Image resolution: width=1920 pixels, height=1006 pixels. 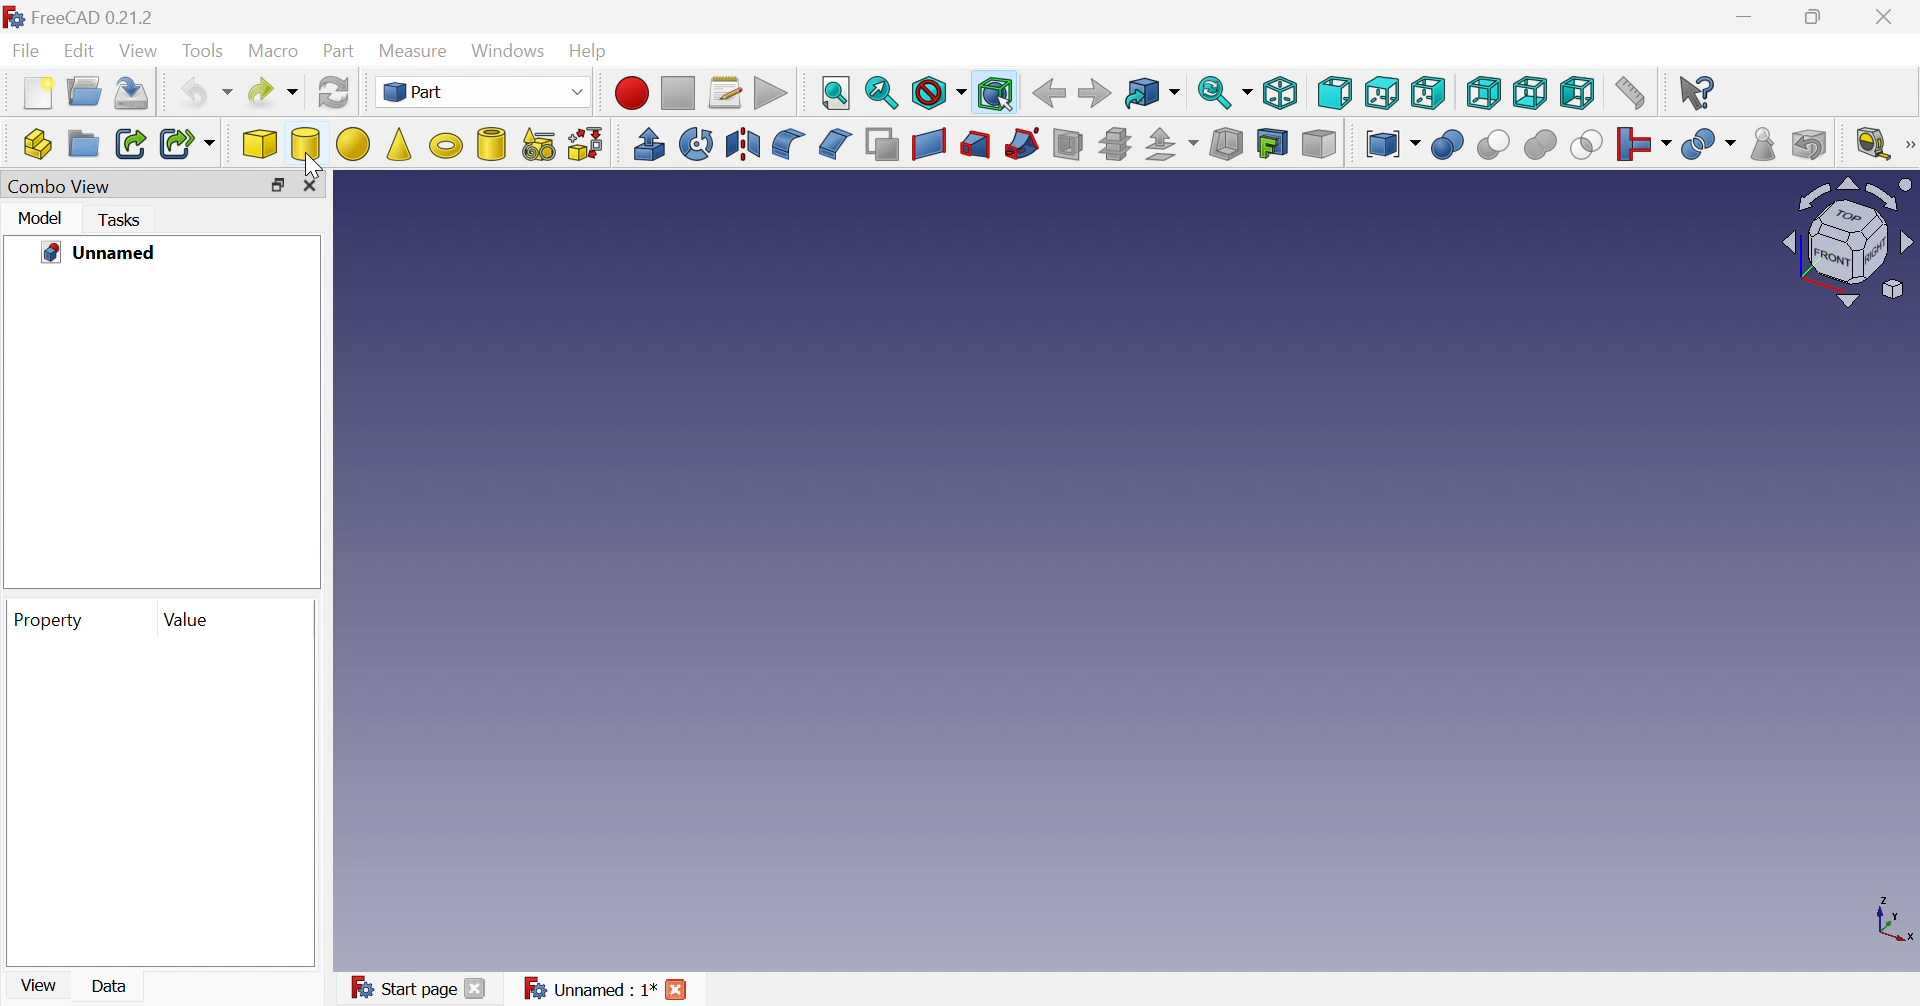 What do you see at coordinates (929, 146) in the screenshot?
I see `Create ruled surface` at bounding box center [929, 146].